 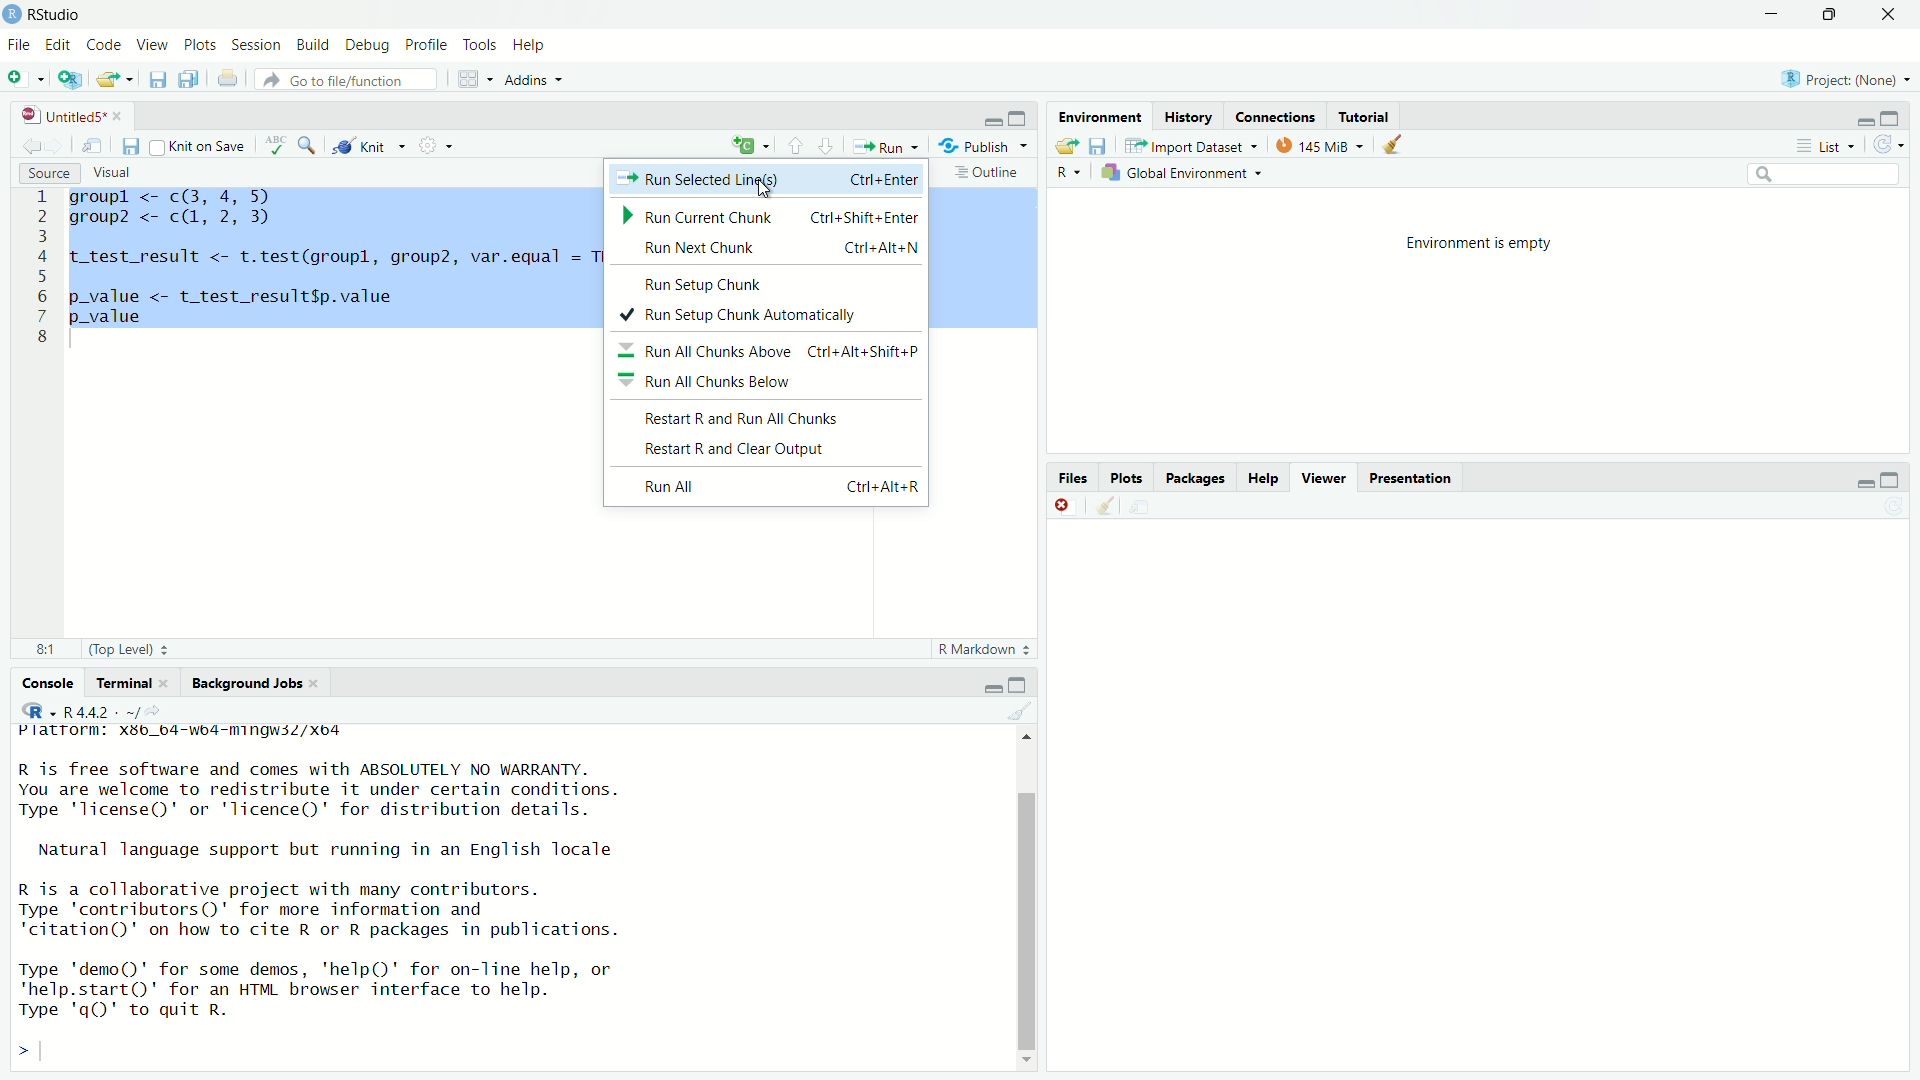 I want to click on print current file, so click(x=225, y=79).